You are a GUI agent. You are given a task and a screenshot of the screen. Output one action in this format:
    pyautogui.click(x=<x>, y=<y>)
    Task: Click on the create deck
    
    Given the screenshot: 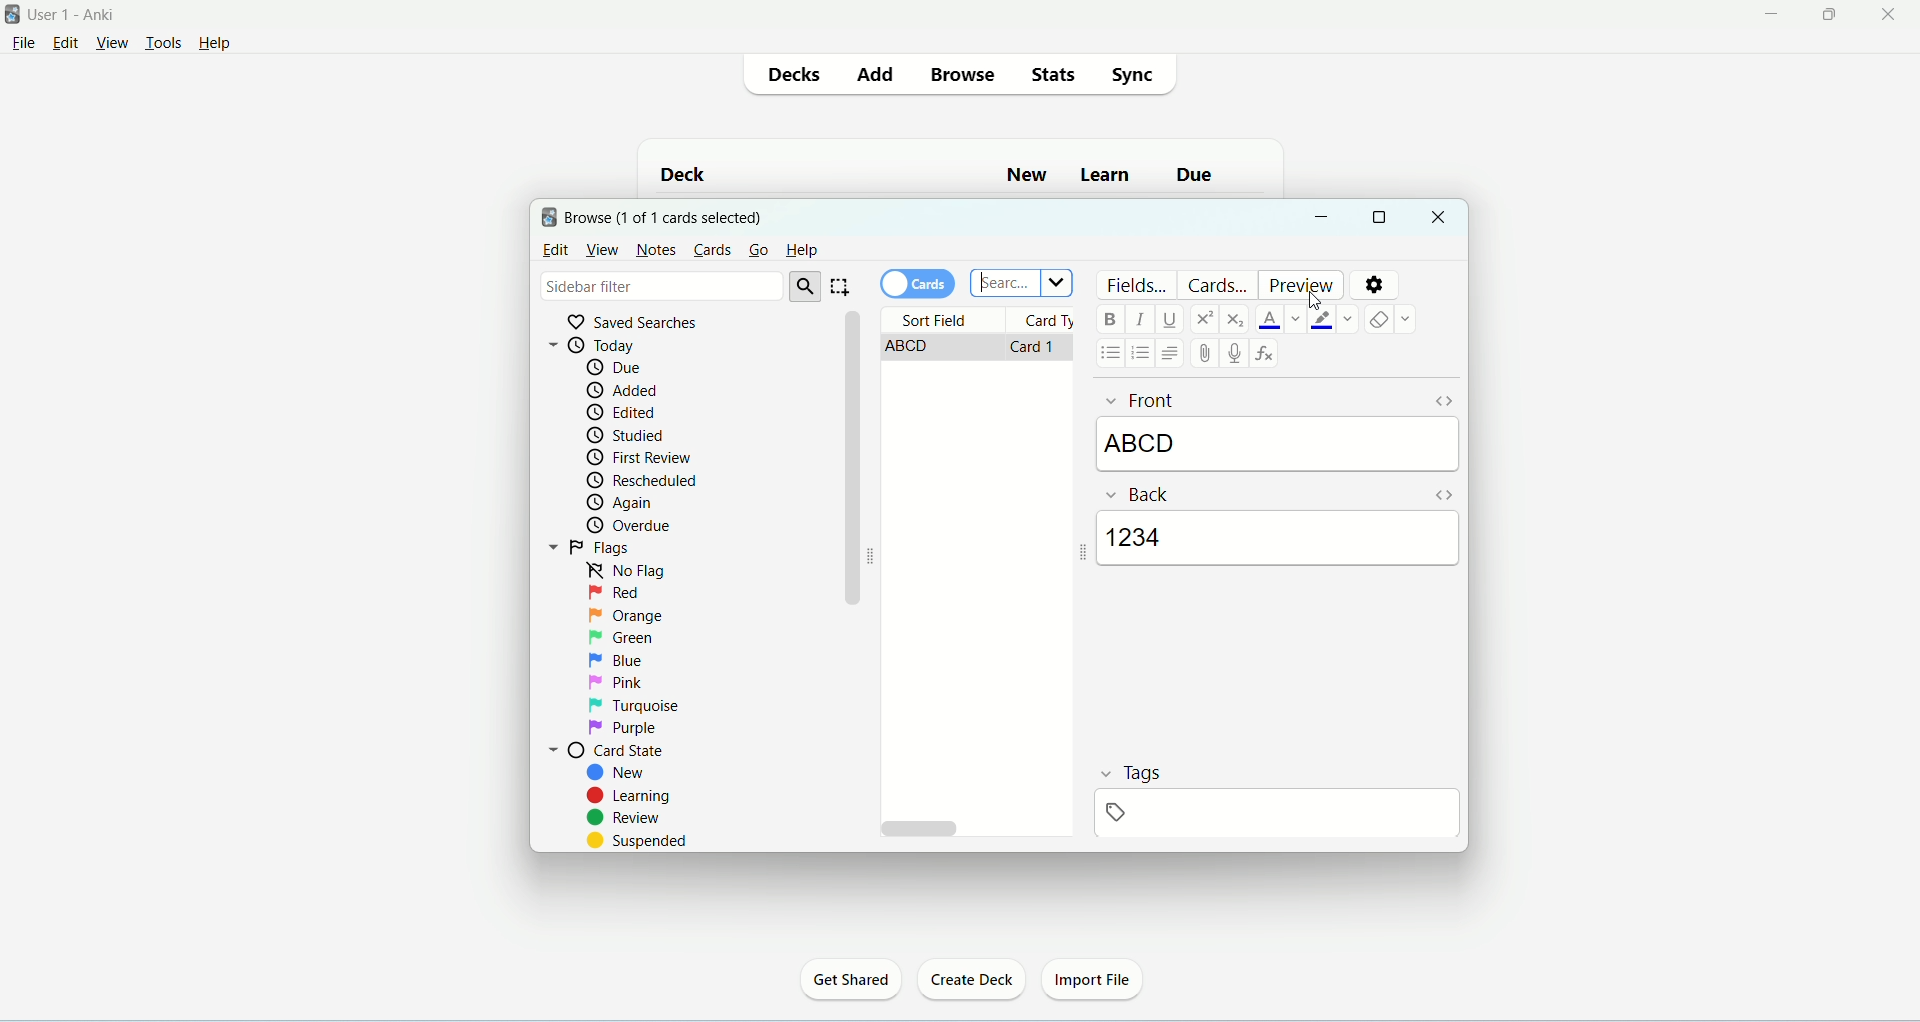 What is the action you would take?
    pyautogui.click(x=971, y=979)
    